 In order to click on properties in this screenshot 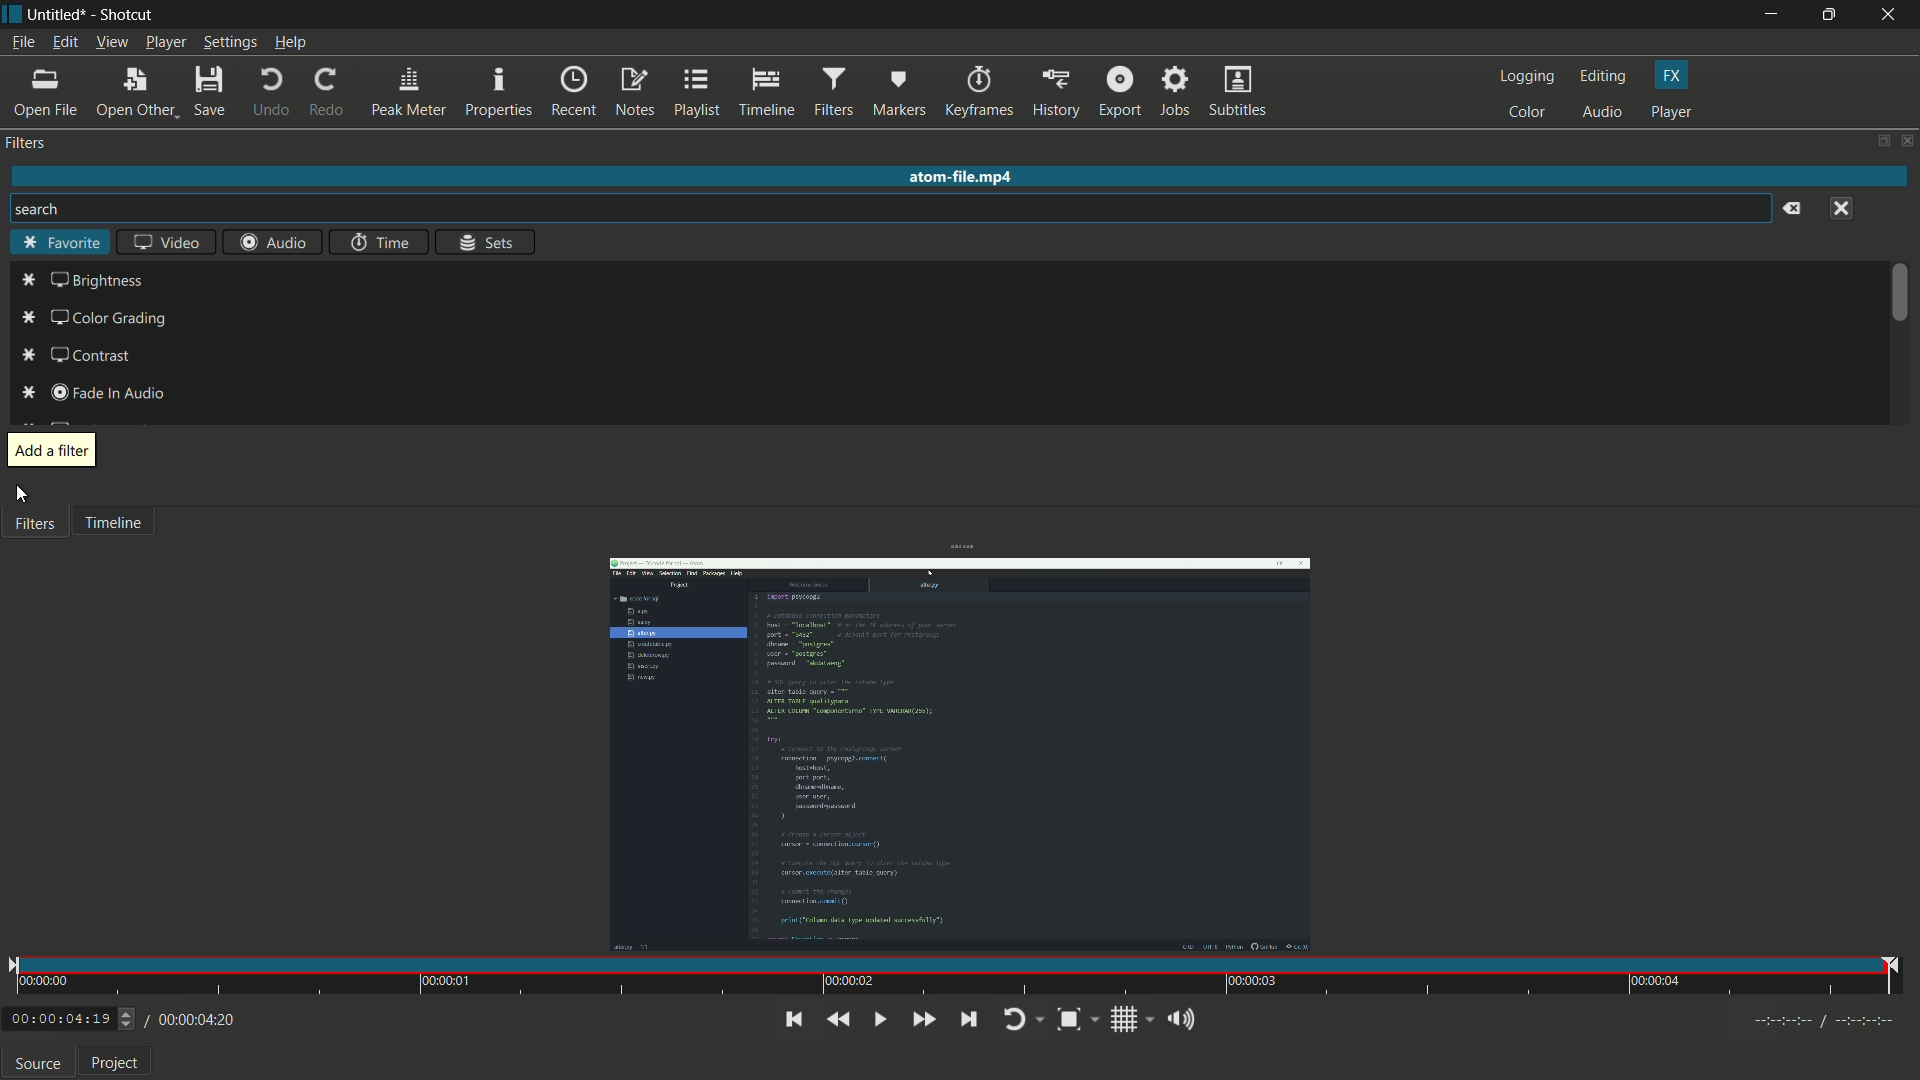, I will do `click(497, 93)`.